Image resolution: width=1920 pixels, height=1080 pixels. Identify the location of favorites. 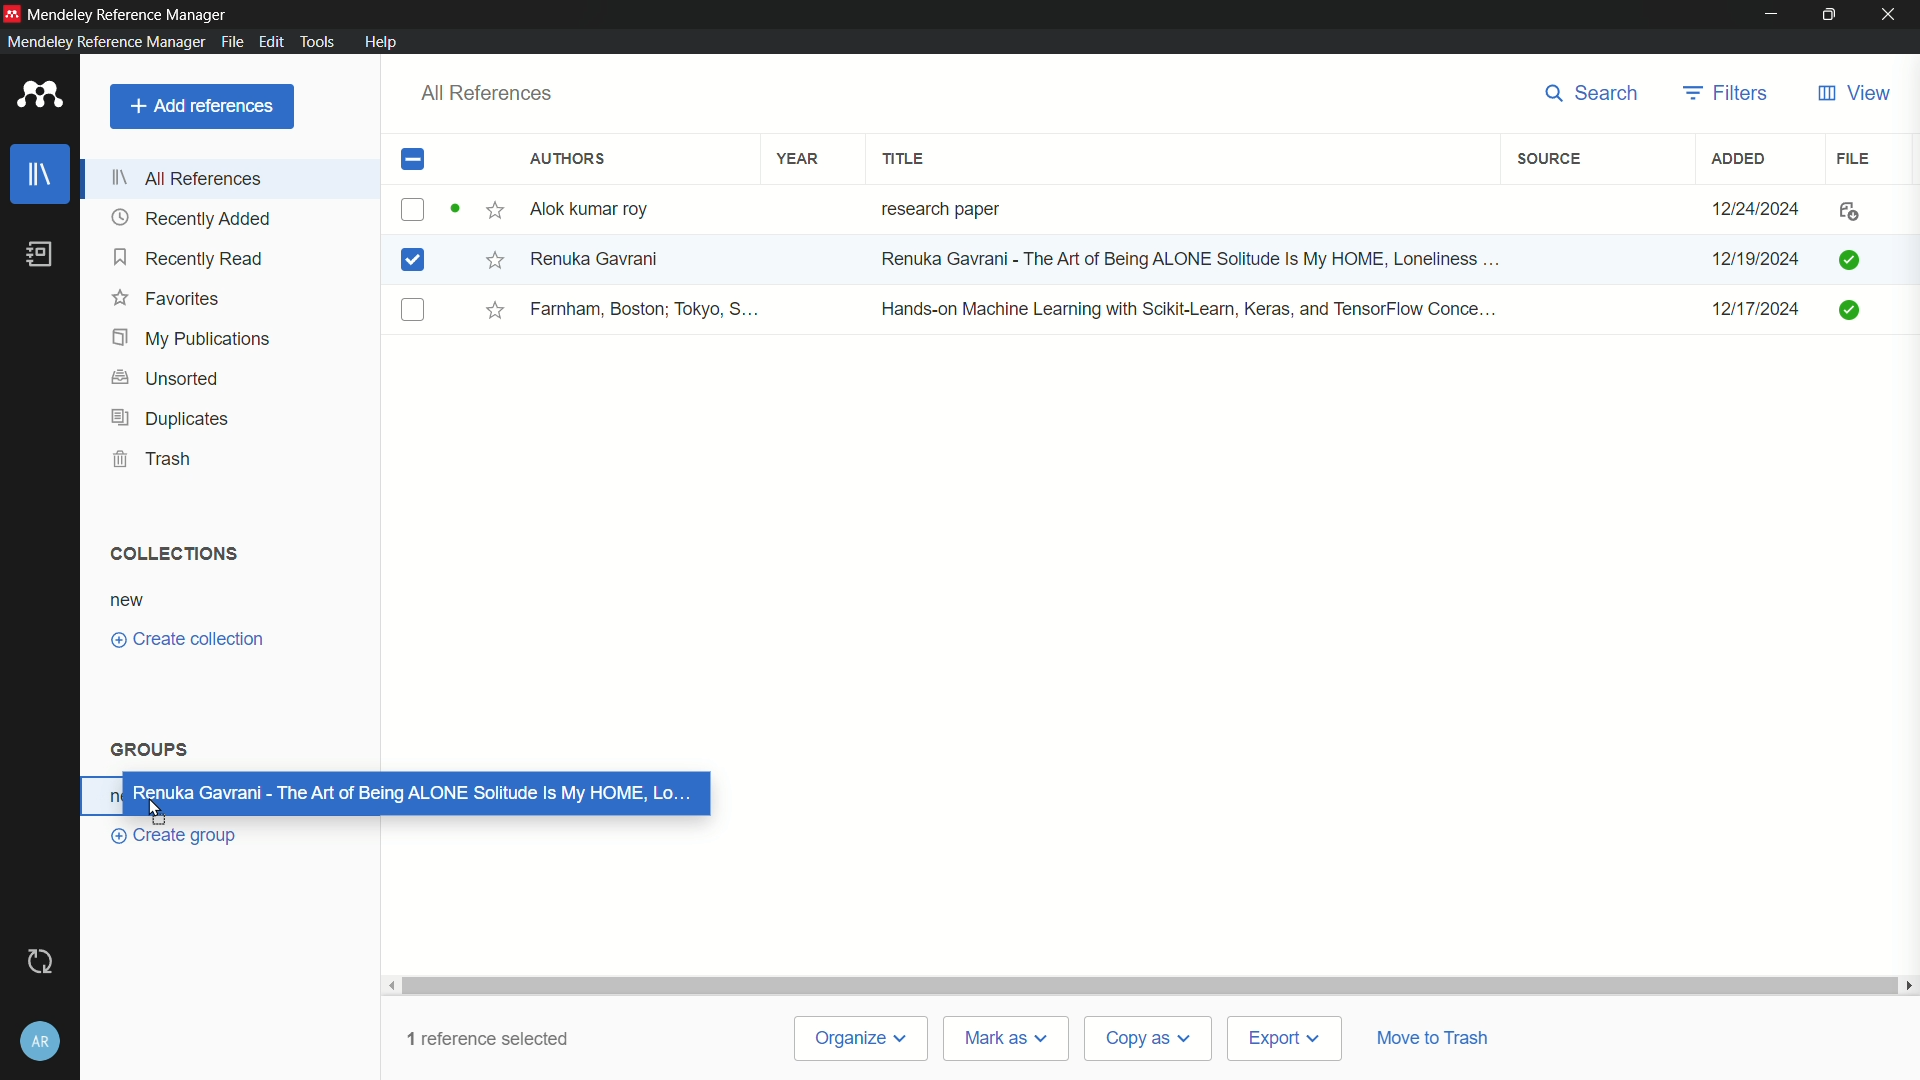
(167, 299).